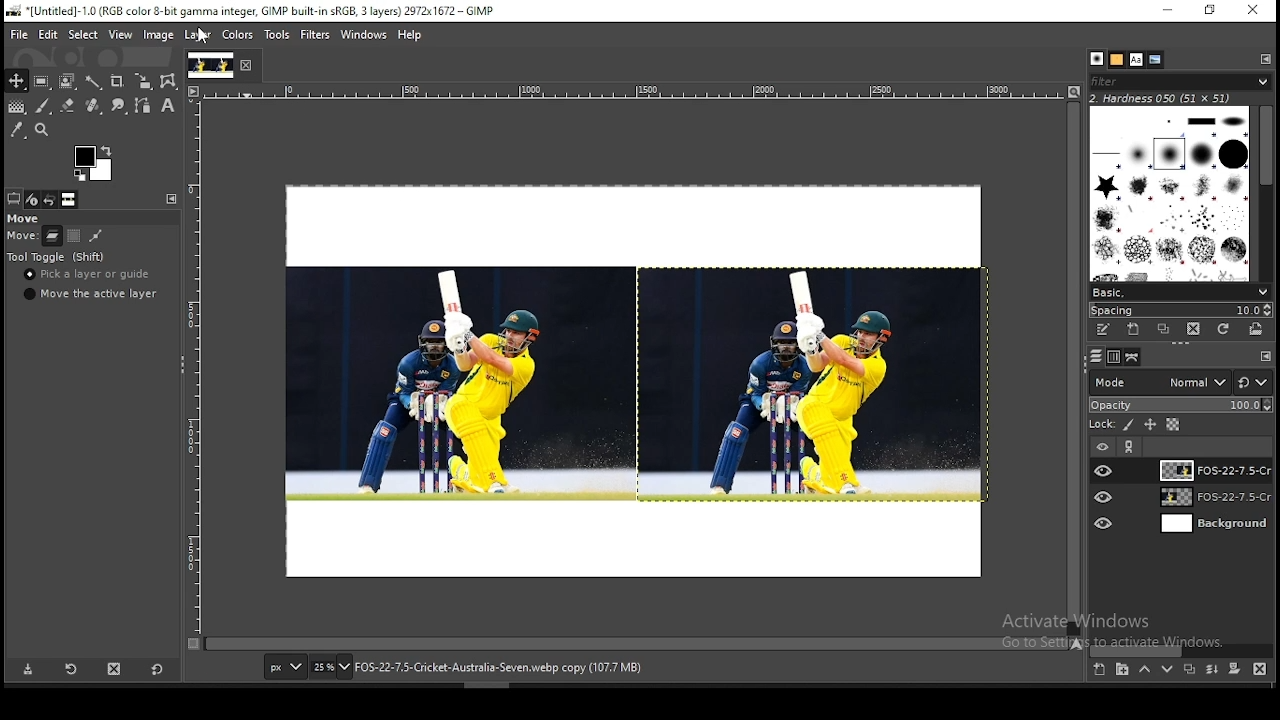 The image size is (1280, 720). What do you see at coordinates (1193, 329) in the screenshot?
I see `delete brush` at bounding box center [1193, 329].